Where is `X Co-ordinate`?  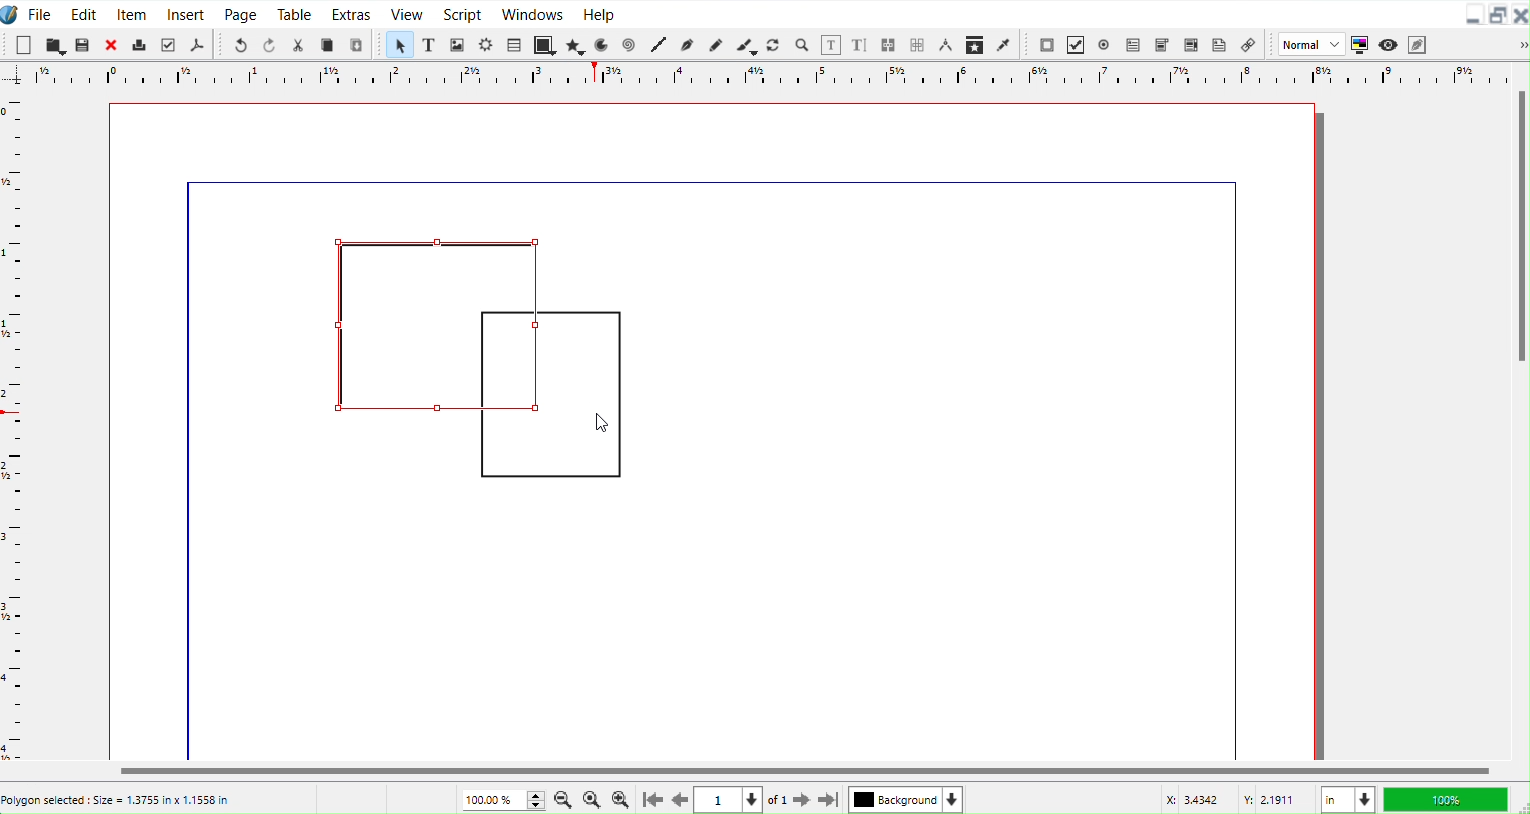 X Co-ordinate is located at coordinates (1192, 800).